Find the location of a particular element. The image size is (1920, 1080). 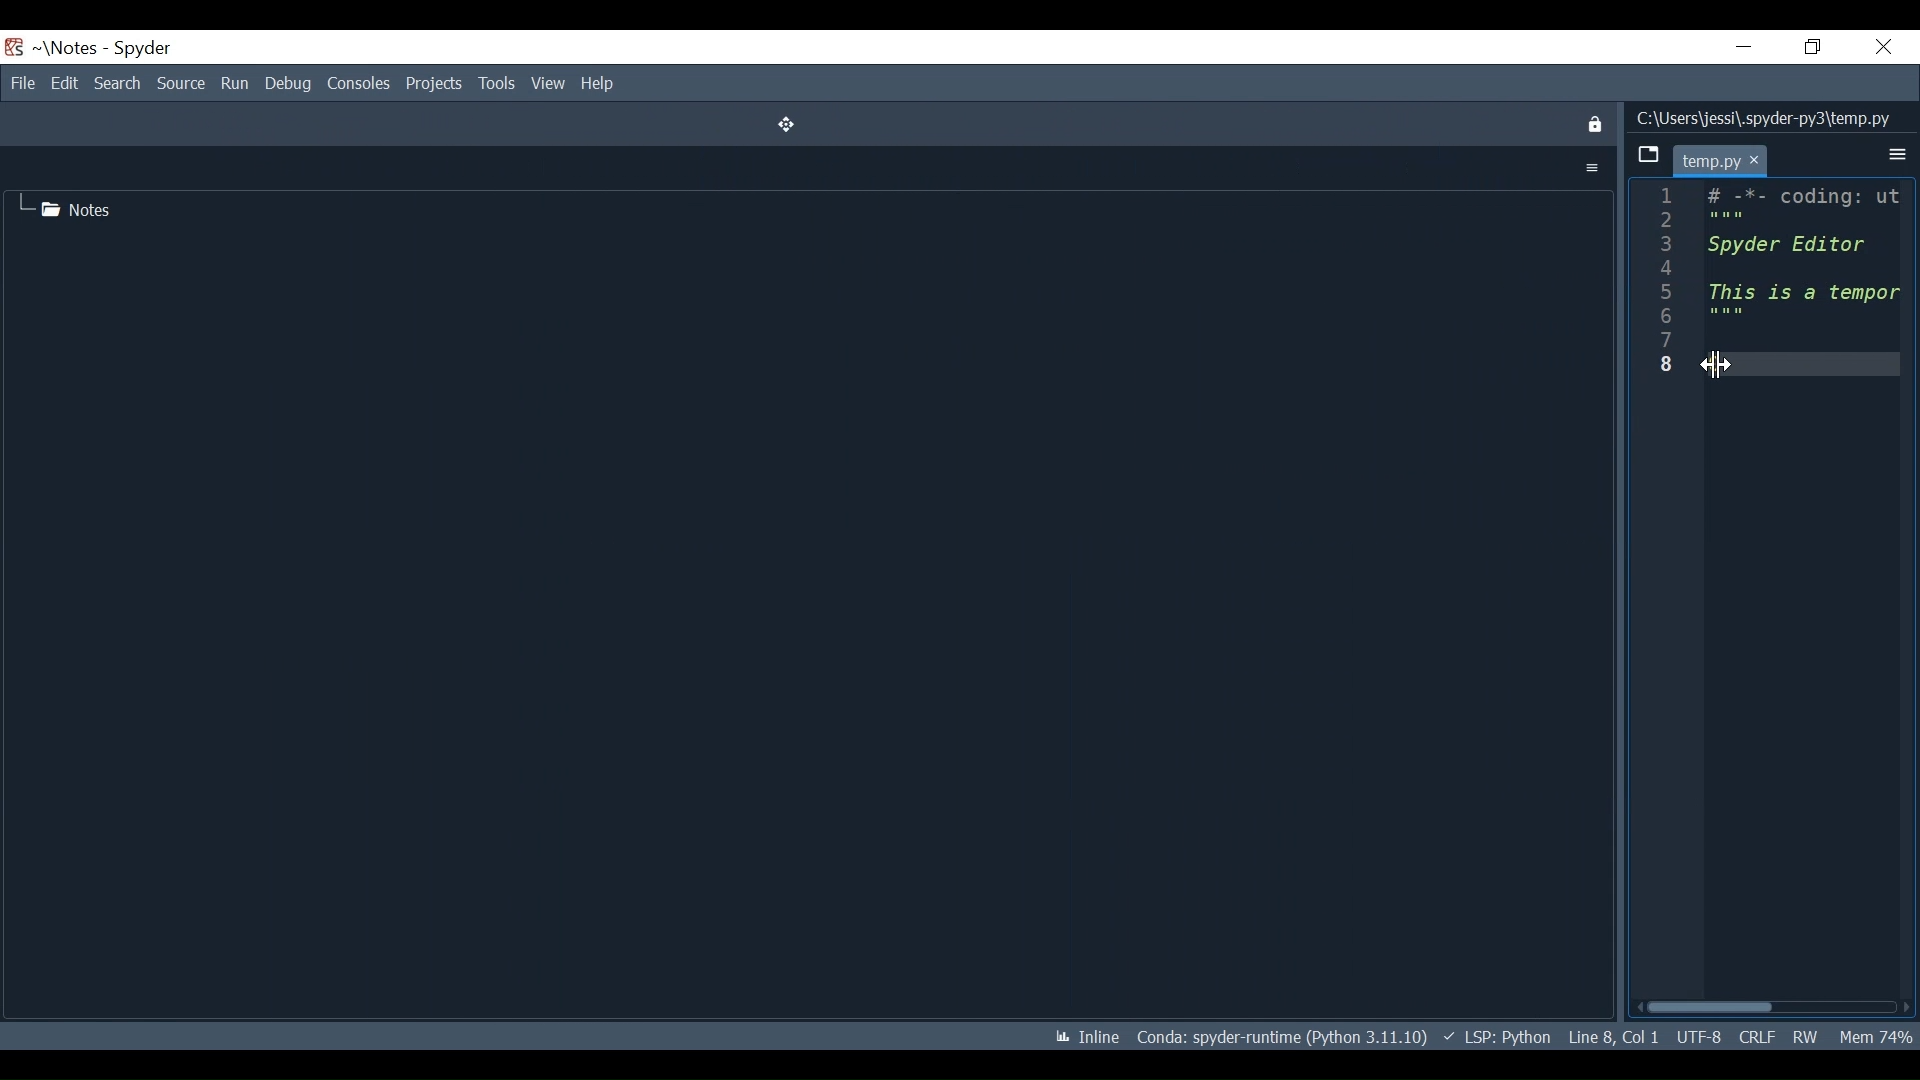

line number is located at coordinates (1668, 283).